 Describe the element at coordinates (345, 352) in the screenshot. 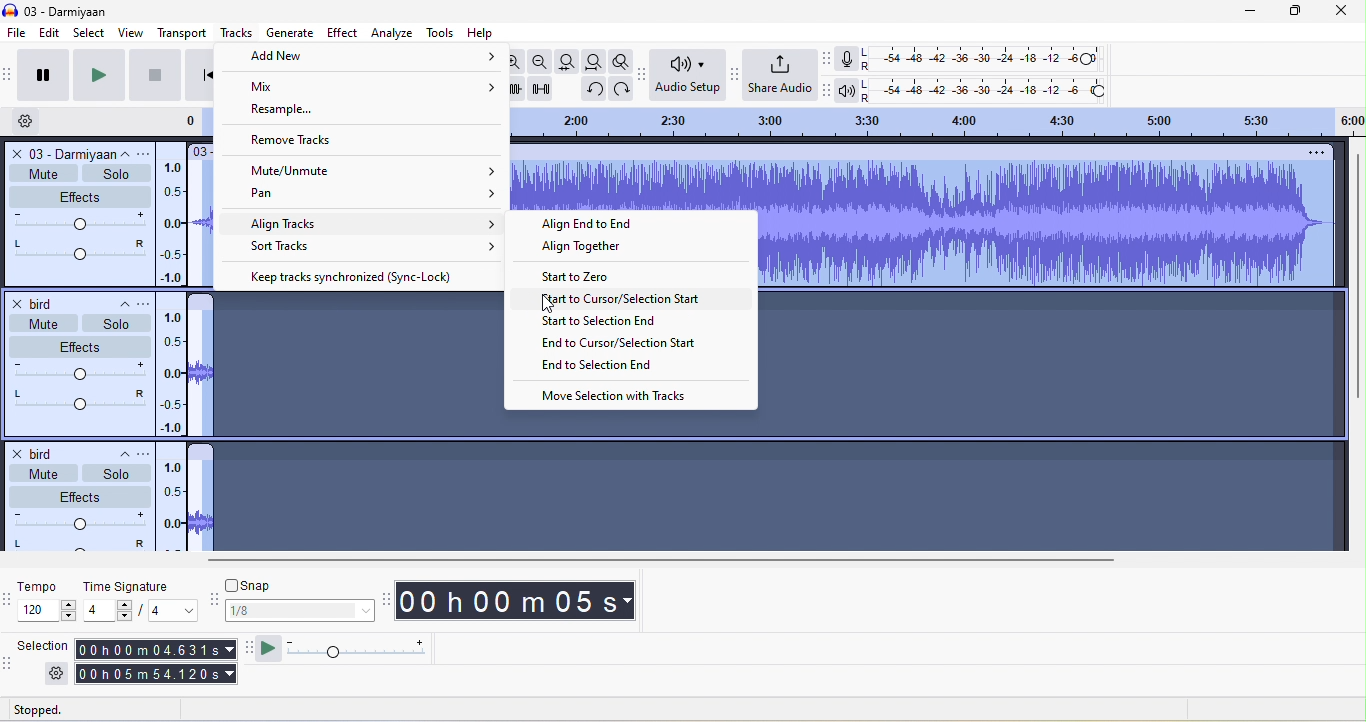

I see `selected track` at that location.